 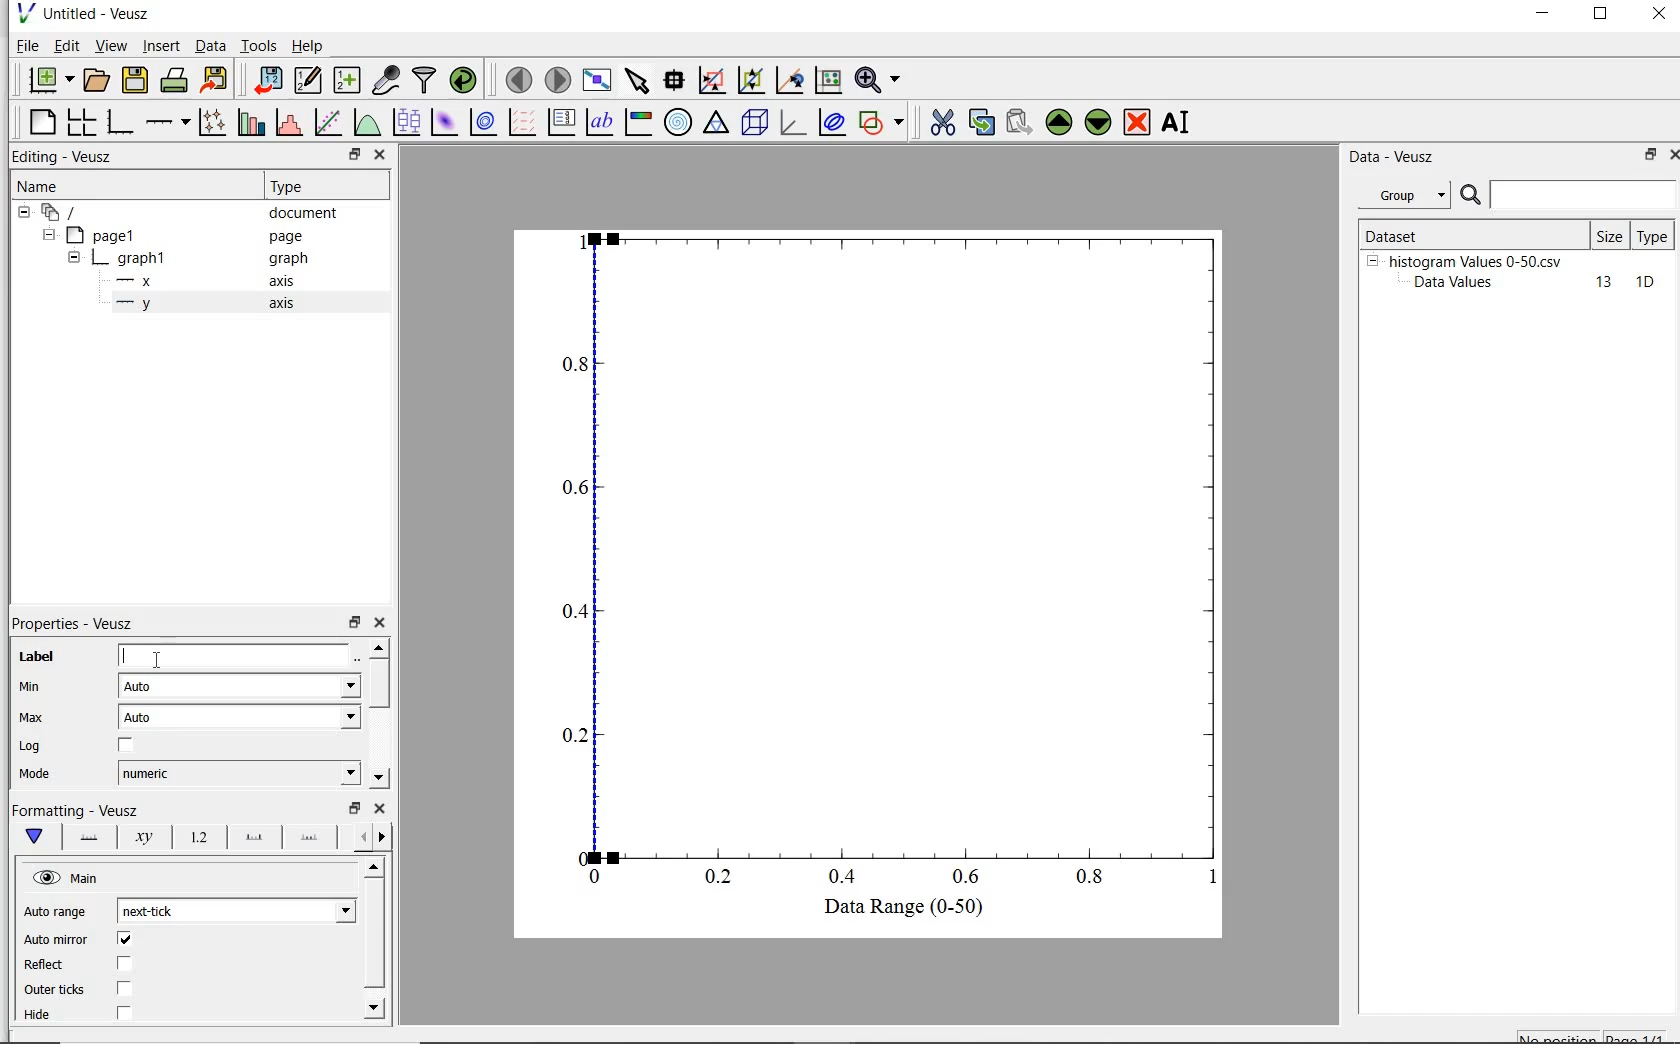 What do you see at coordinates (322, 187) in the screenshot?
I see `Type` at bounding box center [322, 187].